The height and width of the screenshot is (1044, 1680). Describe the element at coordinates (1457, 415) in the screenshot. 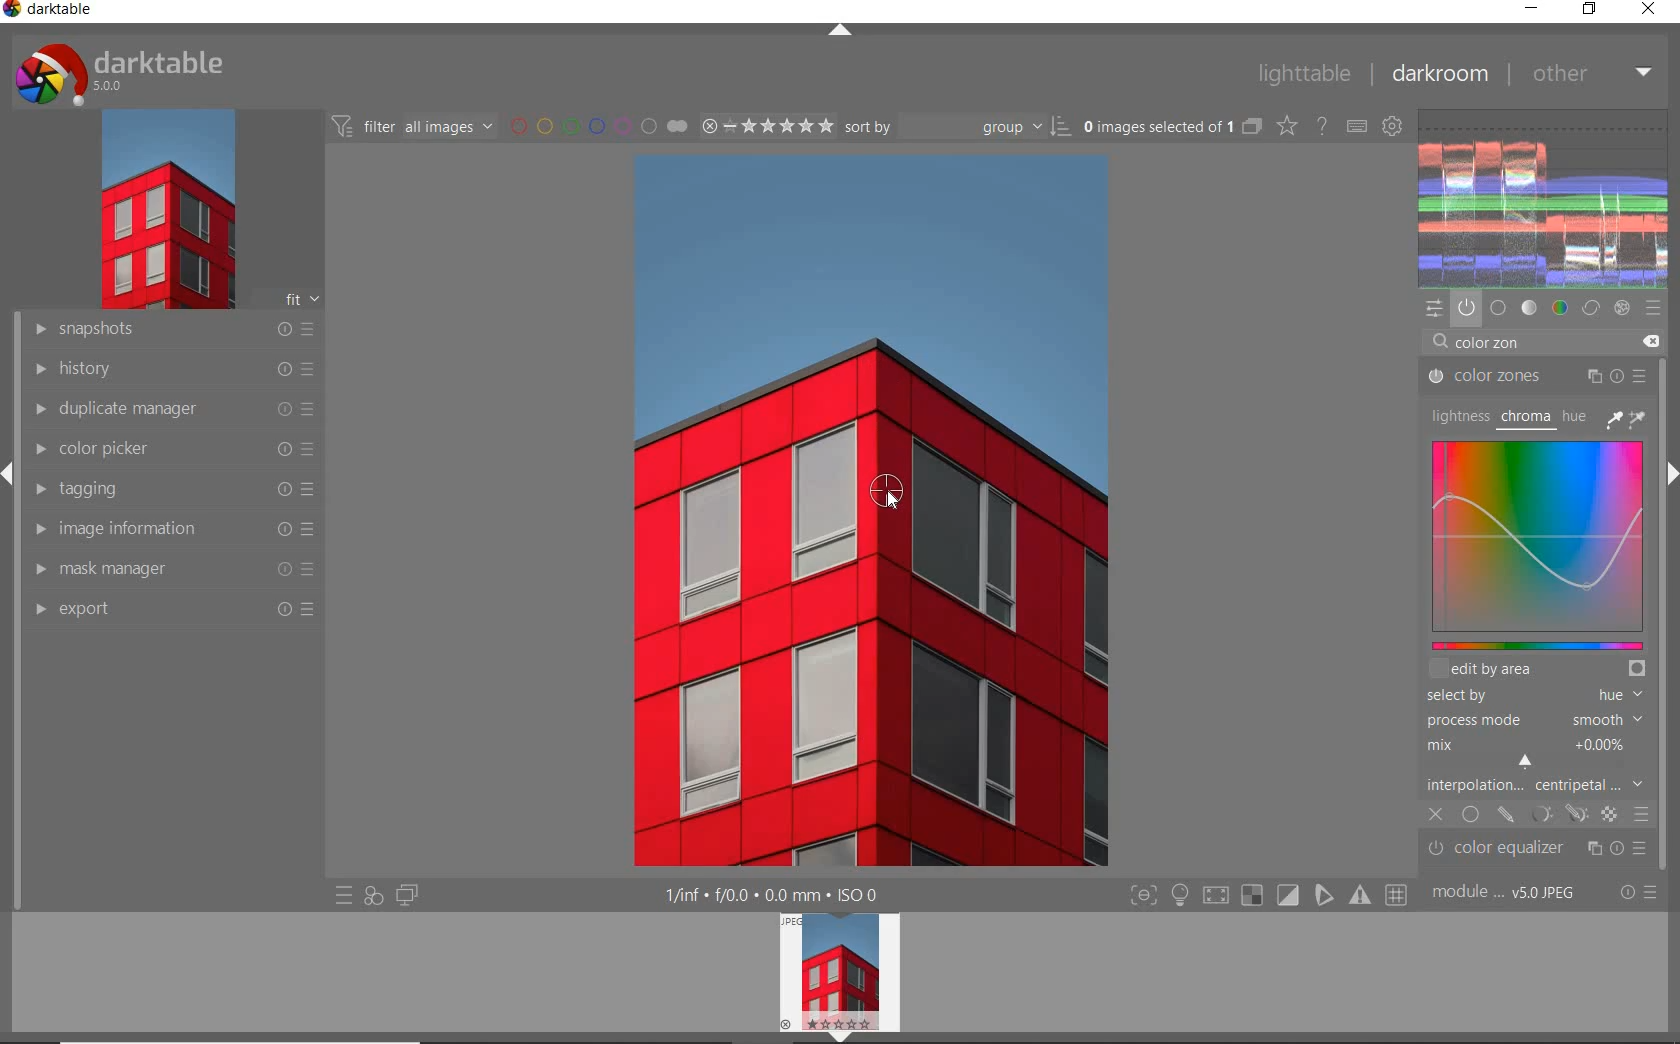

I see `LIGHTNESS` at that location.